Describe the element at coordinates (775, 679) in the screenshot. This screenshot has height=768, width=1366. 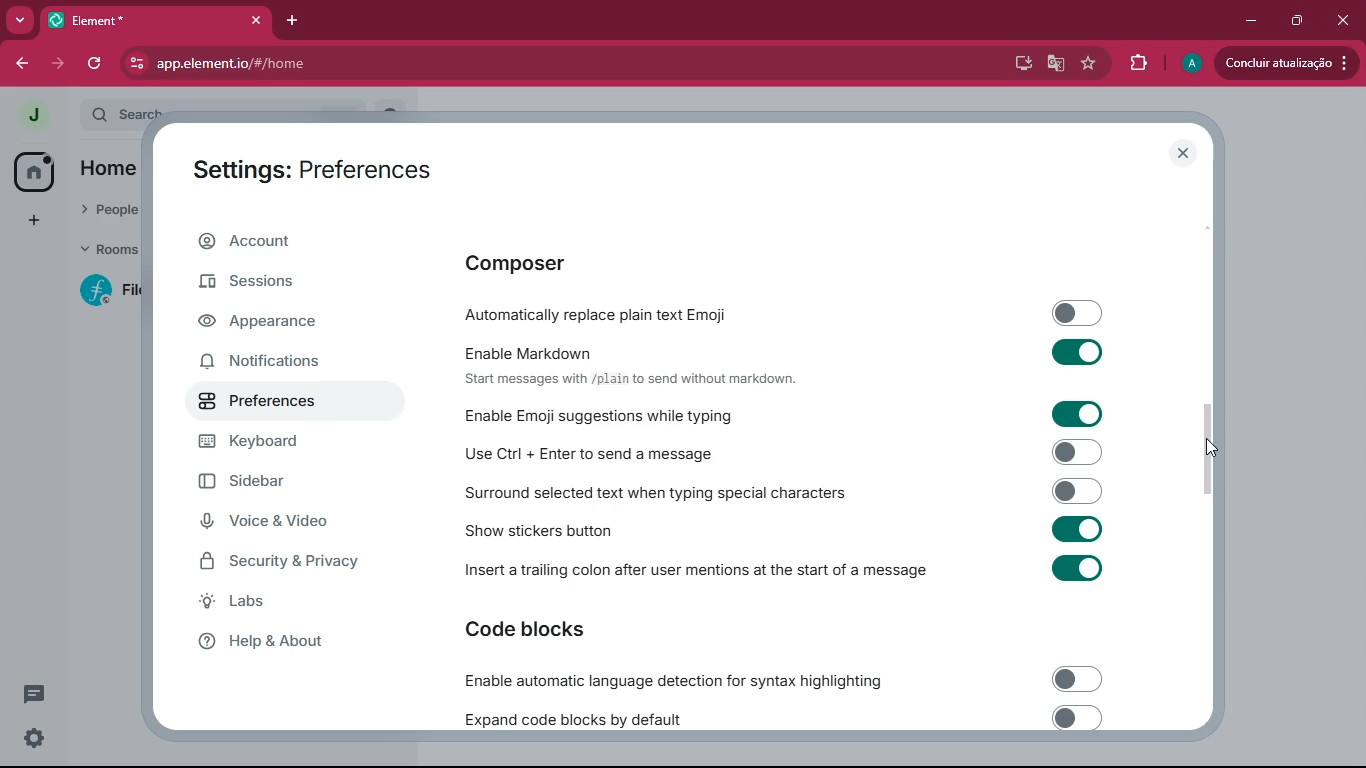
I see `Enable automatic language detection for syntax highlighting ` at that location.